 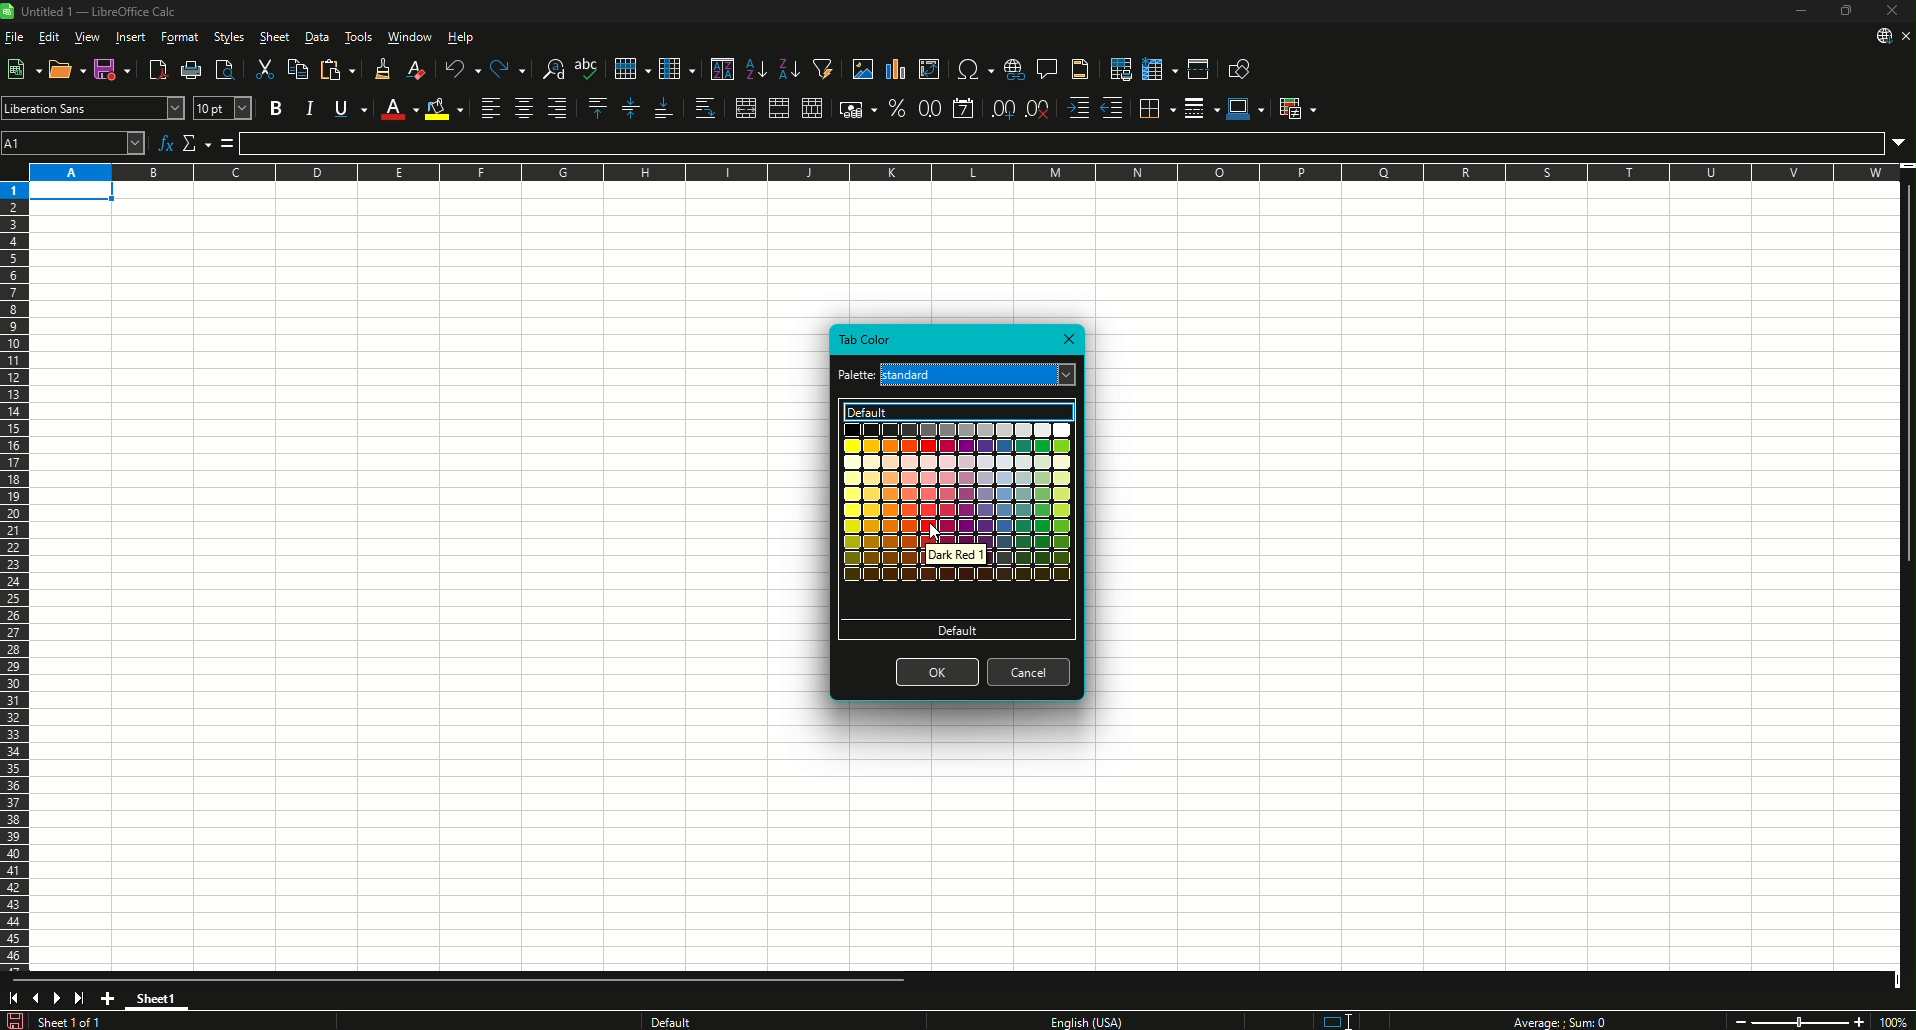 What do you see at coordinates (705, 108) in the screenshot?
I see `Wrap Text` at bounding box center [705, 108].